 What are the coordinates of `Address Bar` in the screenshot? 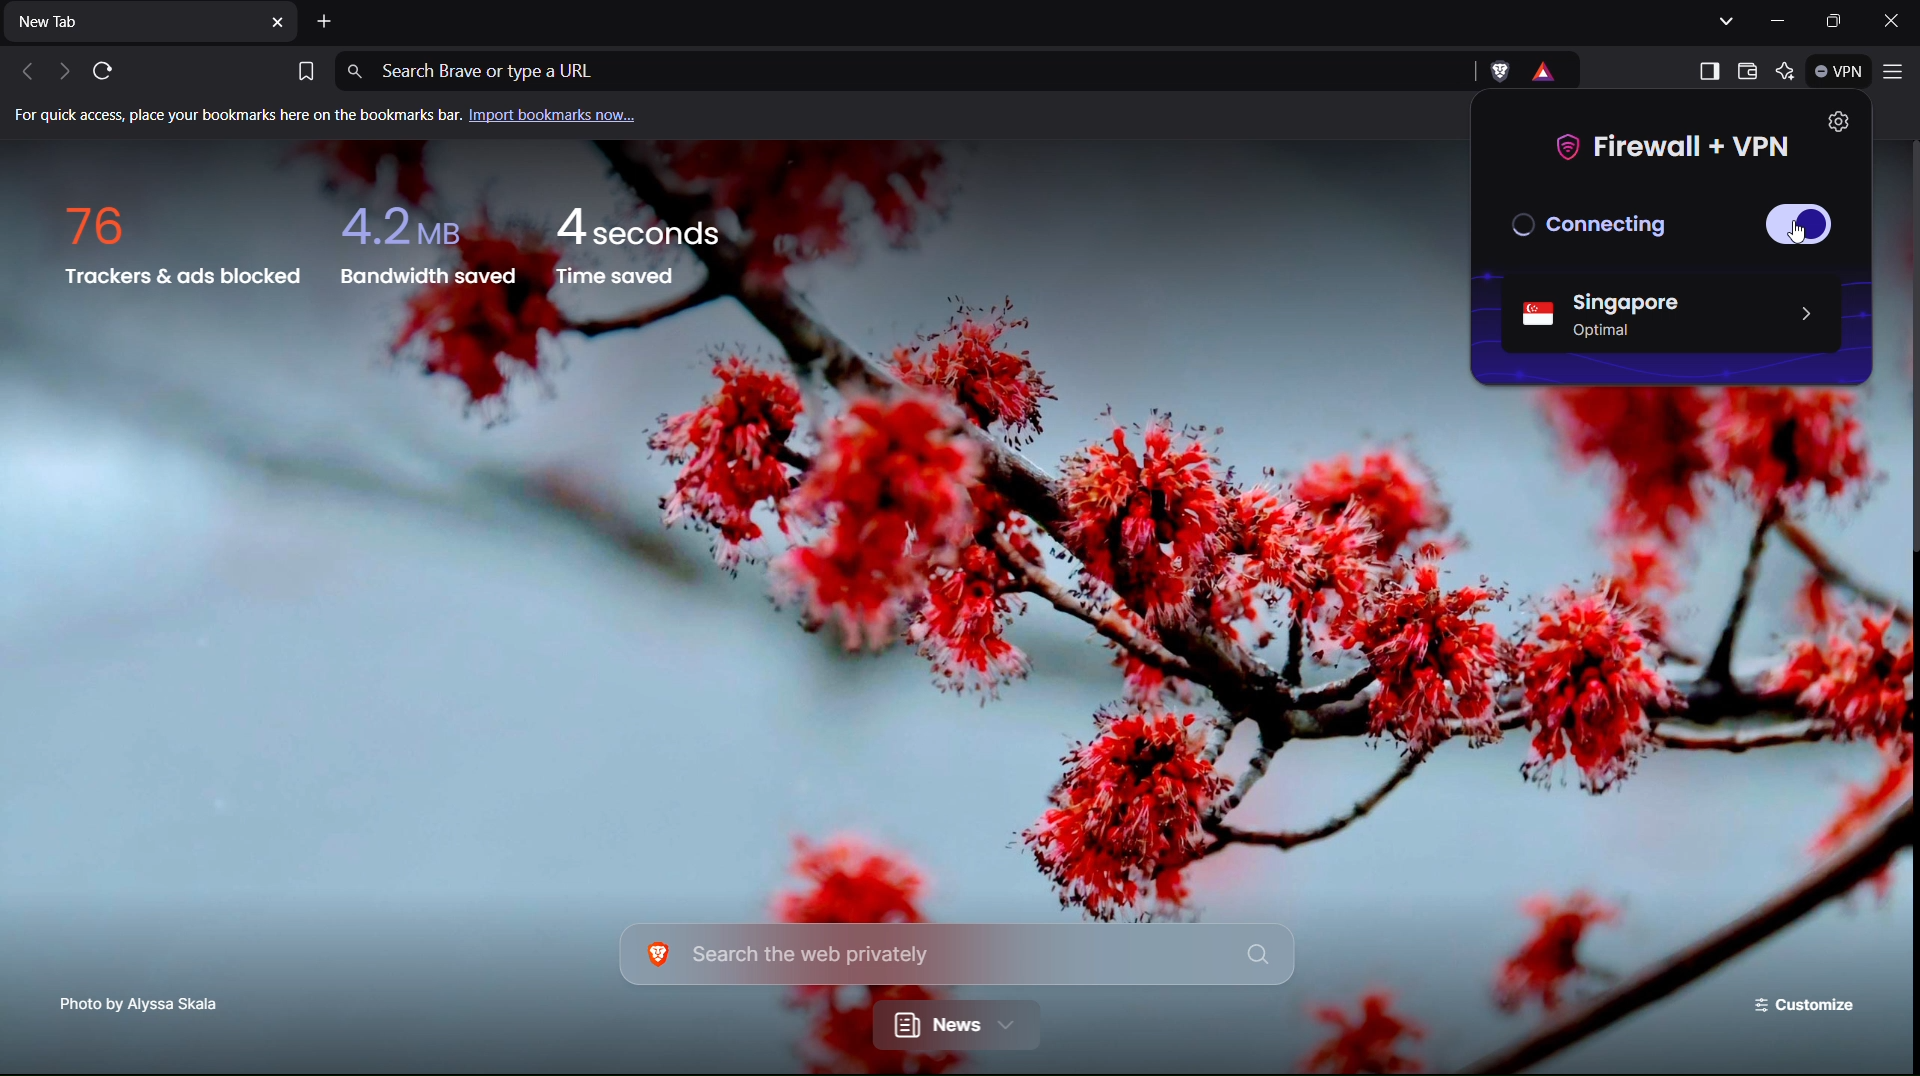 It's located at (956, 69).